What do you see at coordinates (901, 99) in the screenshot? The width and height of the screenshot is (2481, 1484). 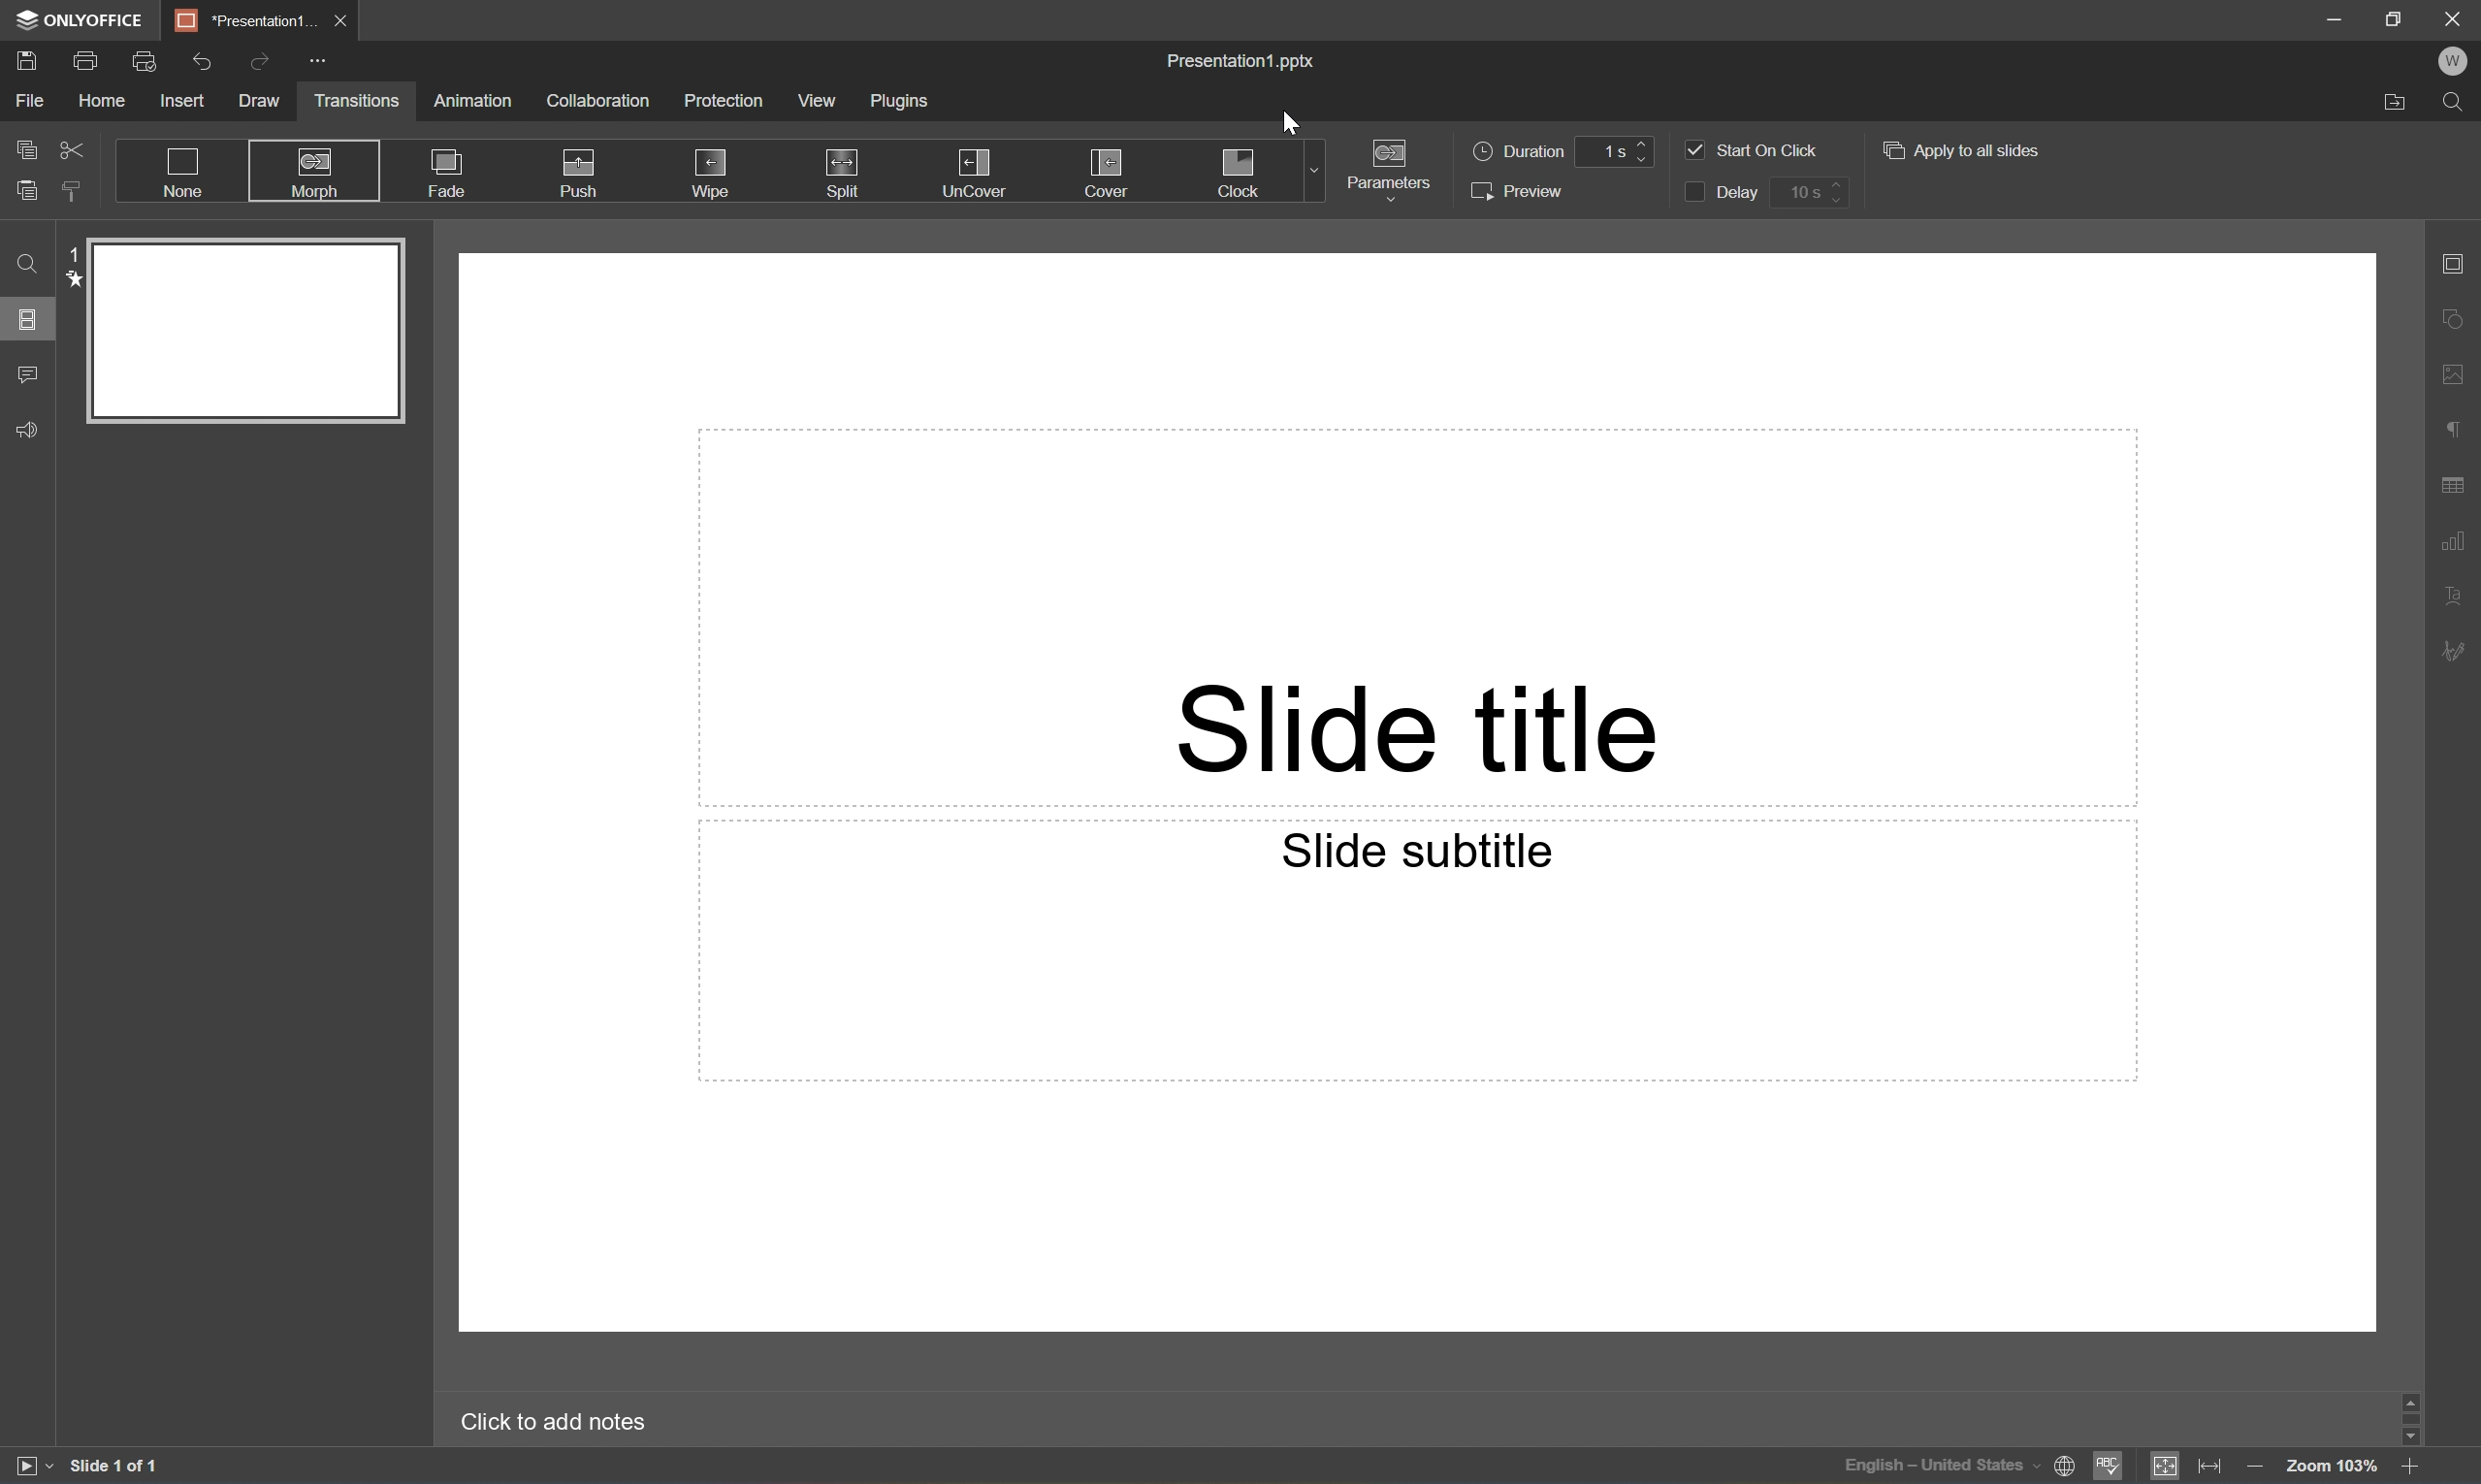 I see `Plugins` at bounding box center [901, 99].